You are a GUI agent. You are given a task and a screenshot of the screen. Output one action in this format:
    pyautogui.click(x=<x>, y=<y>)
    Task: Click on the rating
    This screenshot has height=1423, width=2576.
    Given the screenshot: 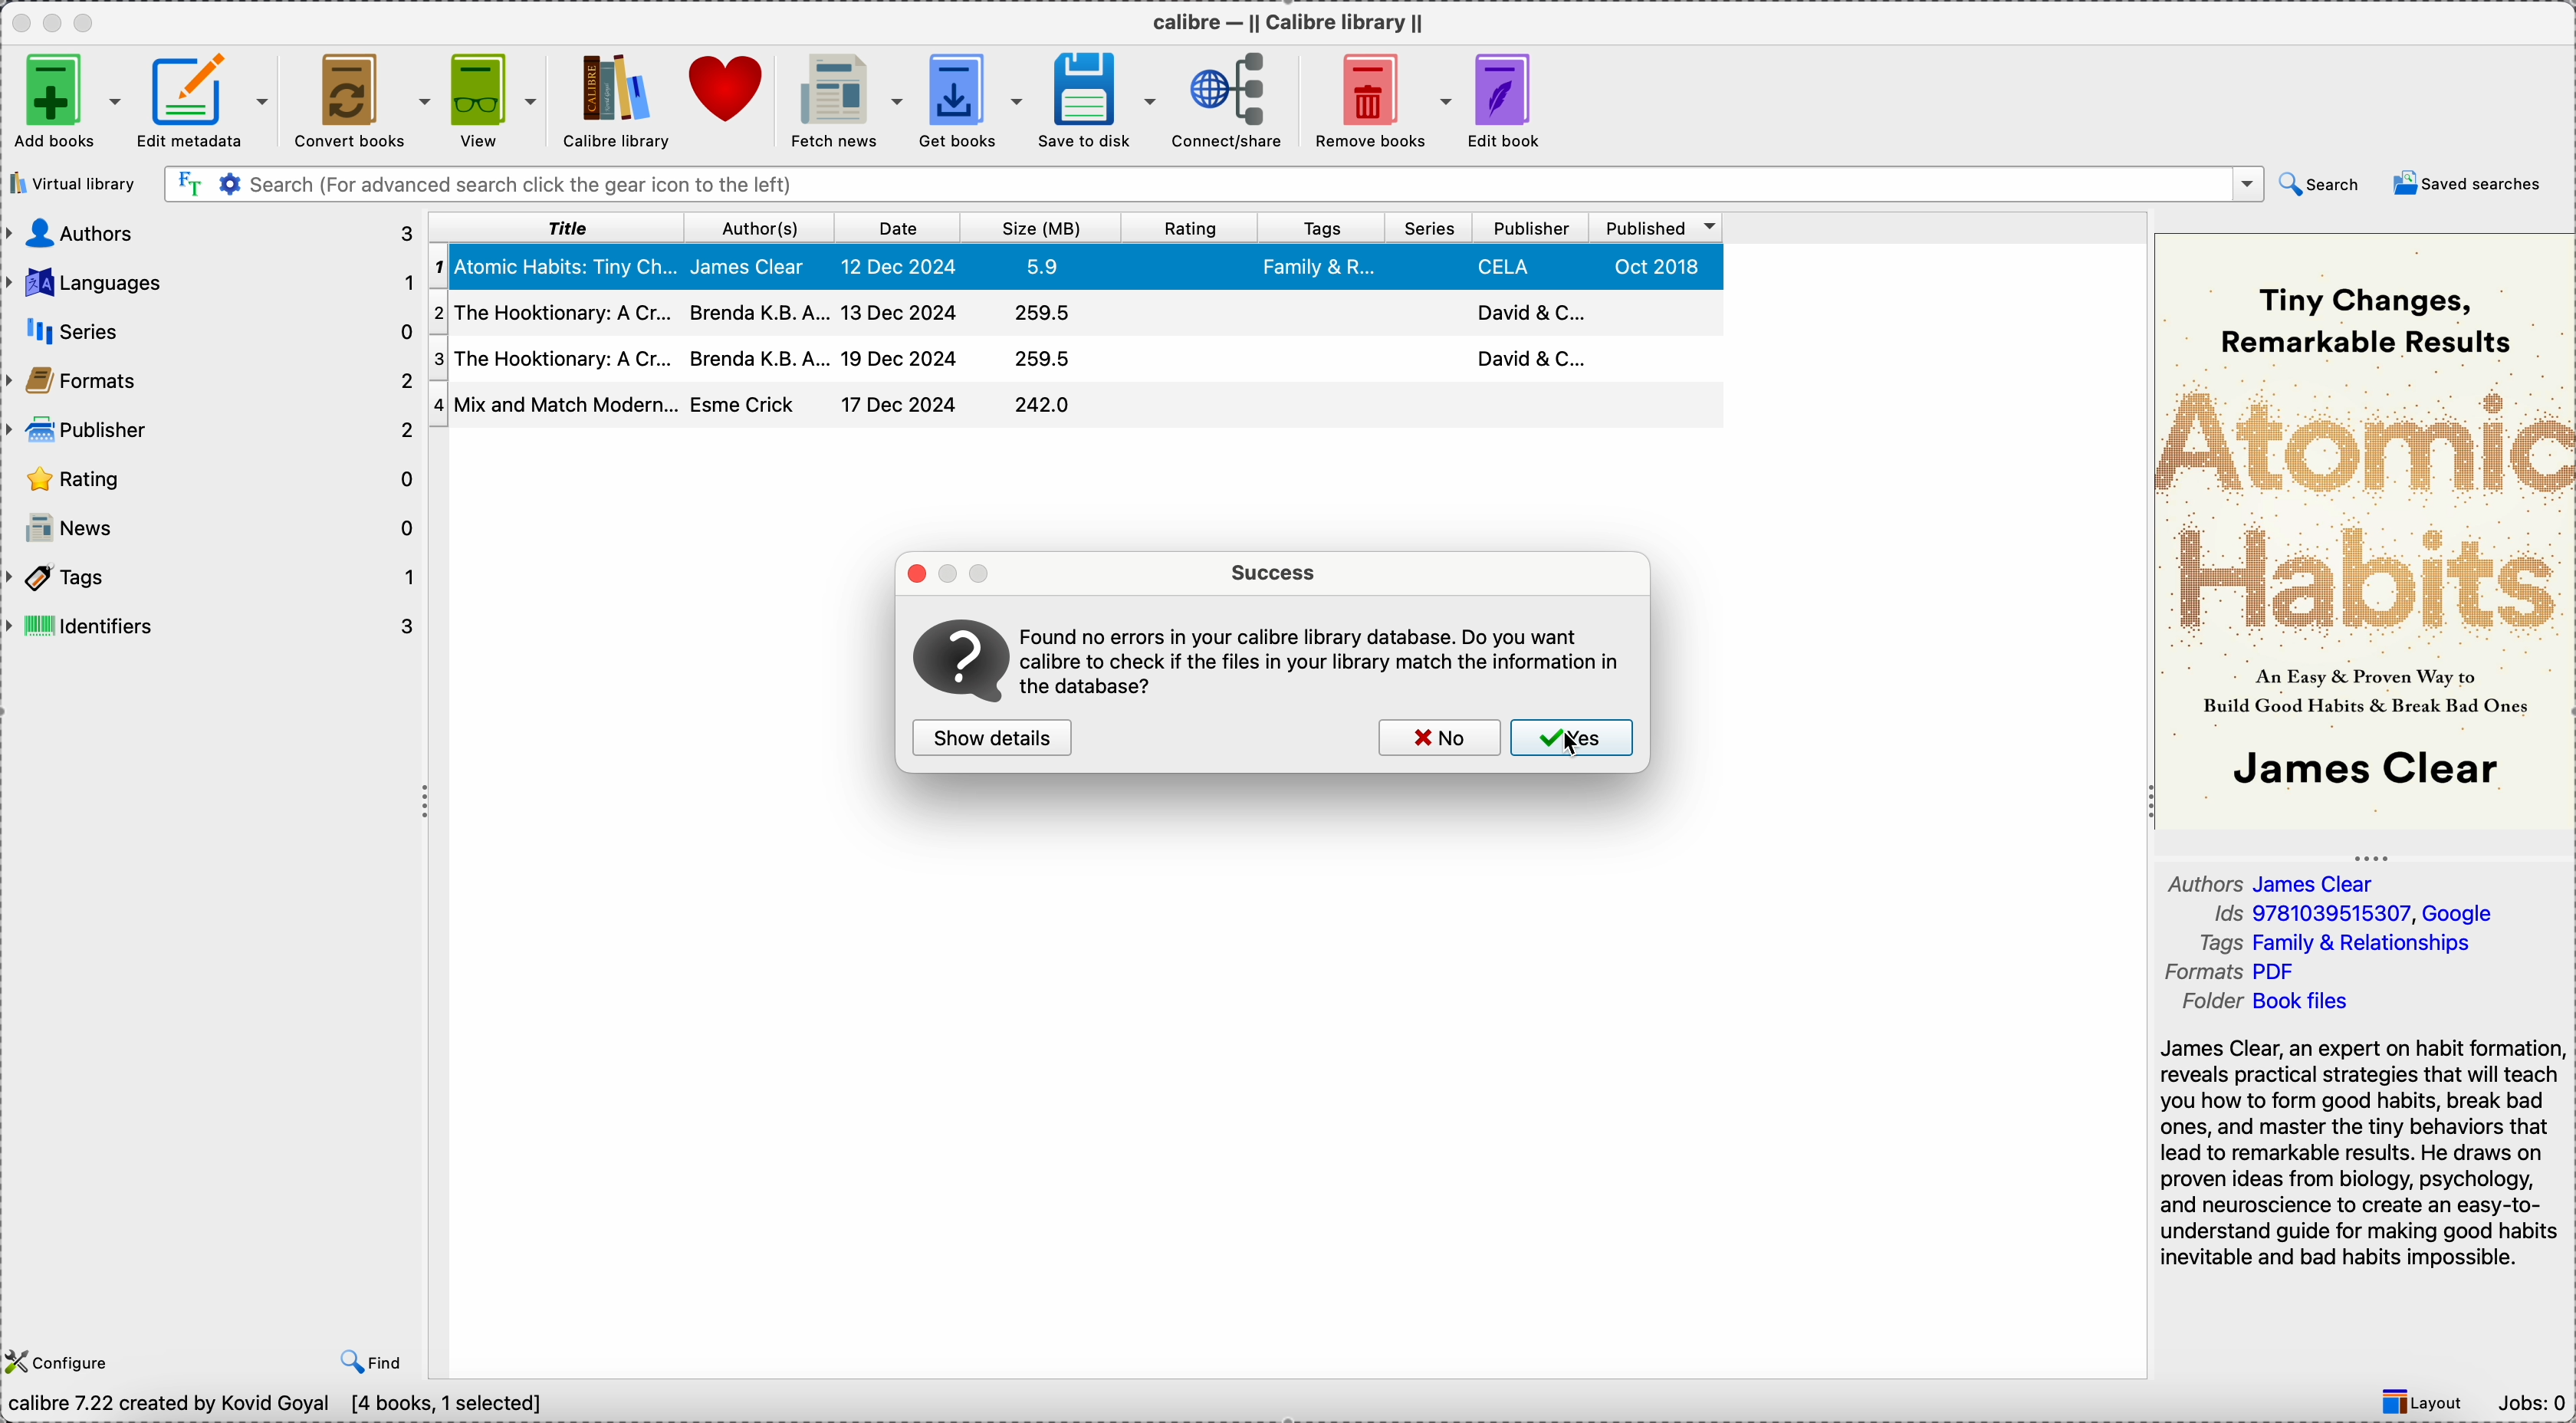 What is the action you would take?
    pyautogui.click(x=1194, y=227)
    